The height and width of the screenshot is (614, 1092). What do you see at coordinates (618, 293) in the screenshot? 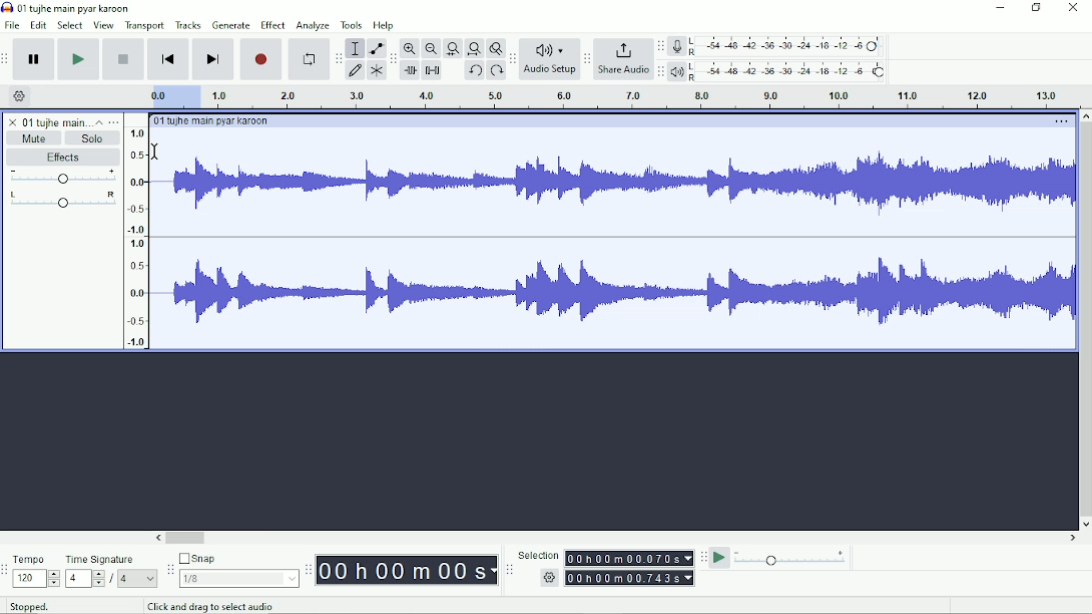
I see `Audio Waves` at bounding box center [618, 293].